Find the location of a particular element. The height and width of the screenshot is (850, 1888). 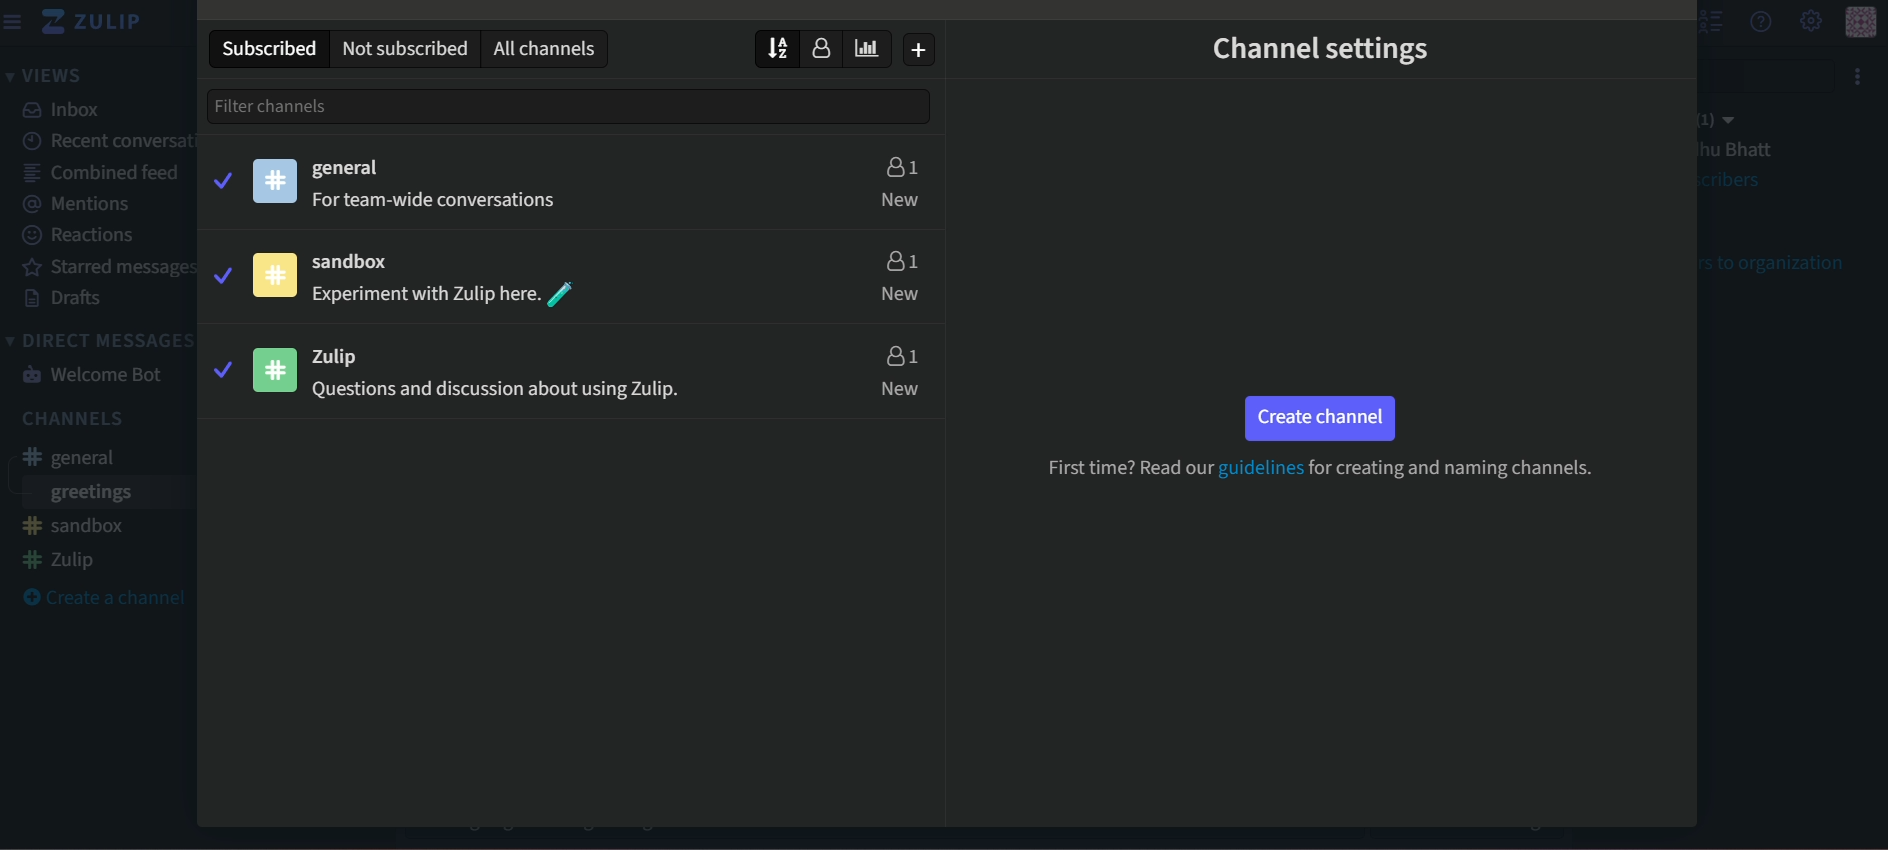

zulip is located at coordinates (60, 560).